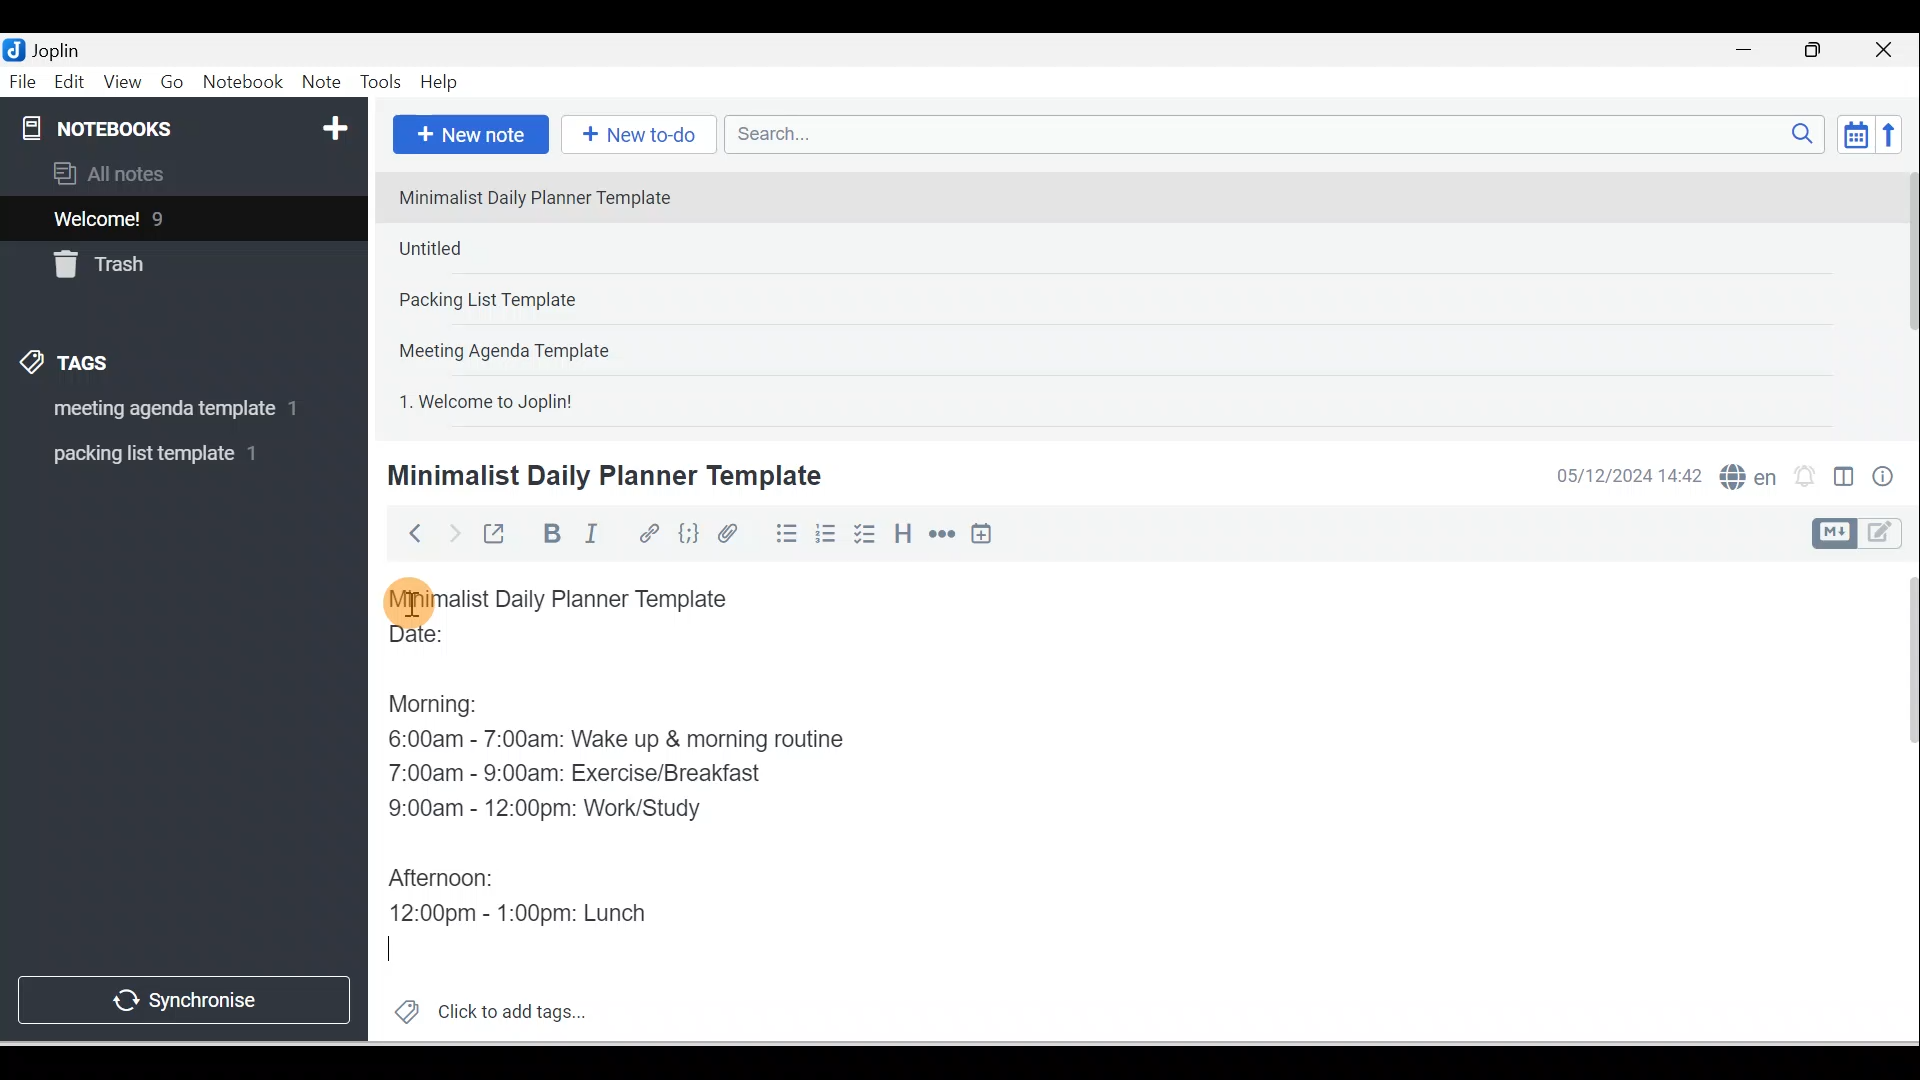 The height and width of the screenshot is (1080, 1920). I want to click on Spelling, so click(1744, 474).